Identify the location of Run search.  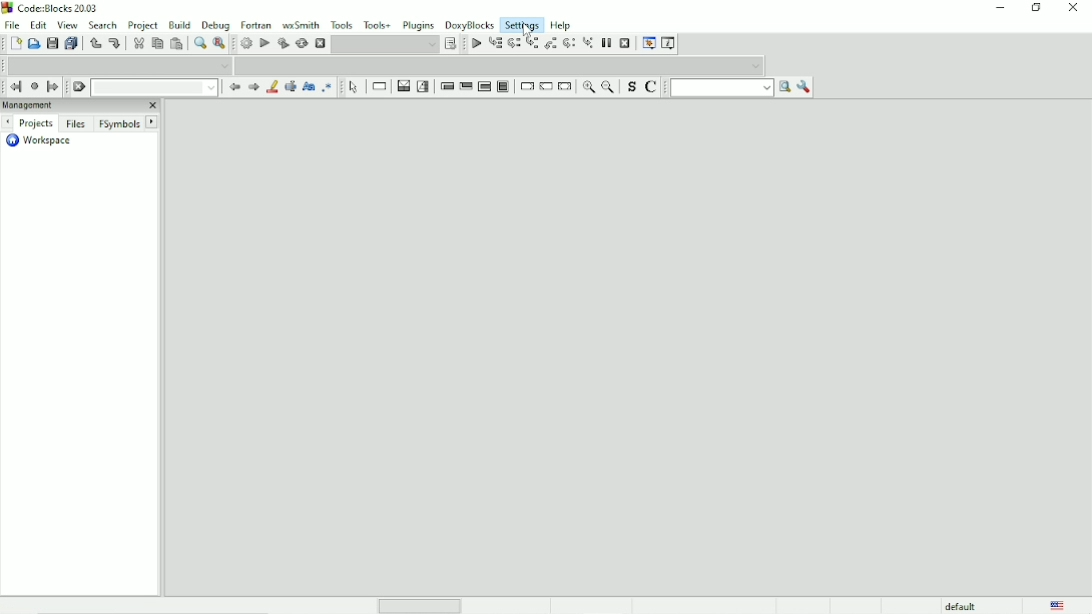
(784, 87).